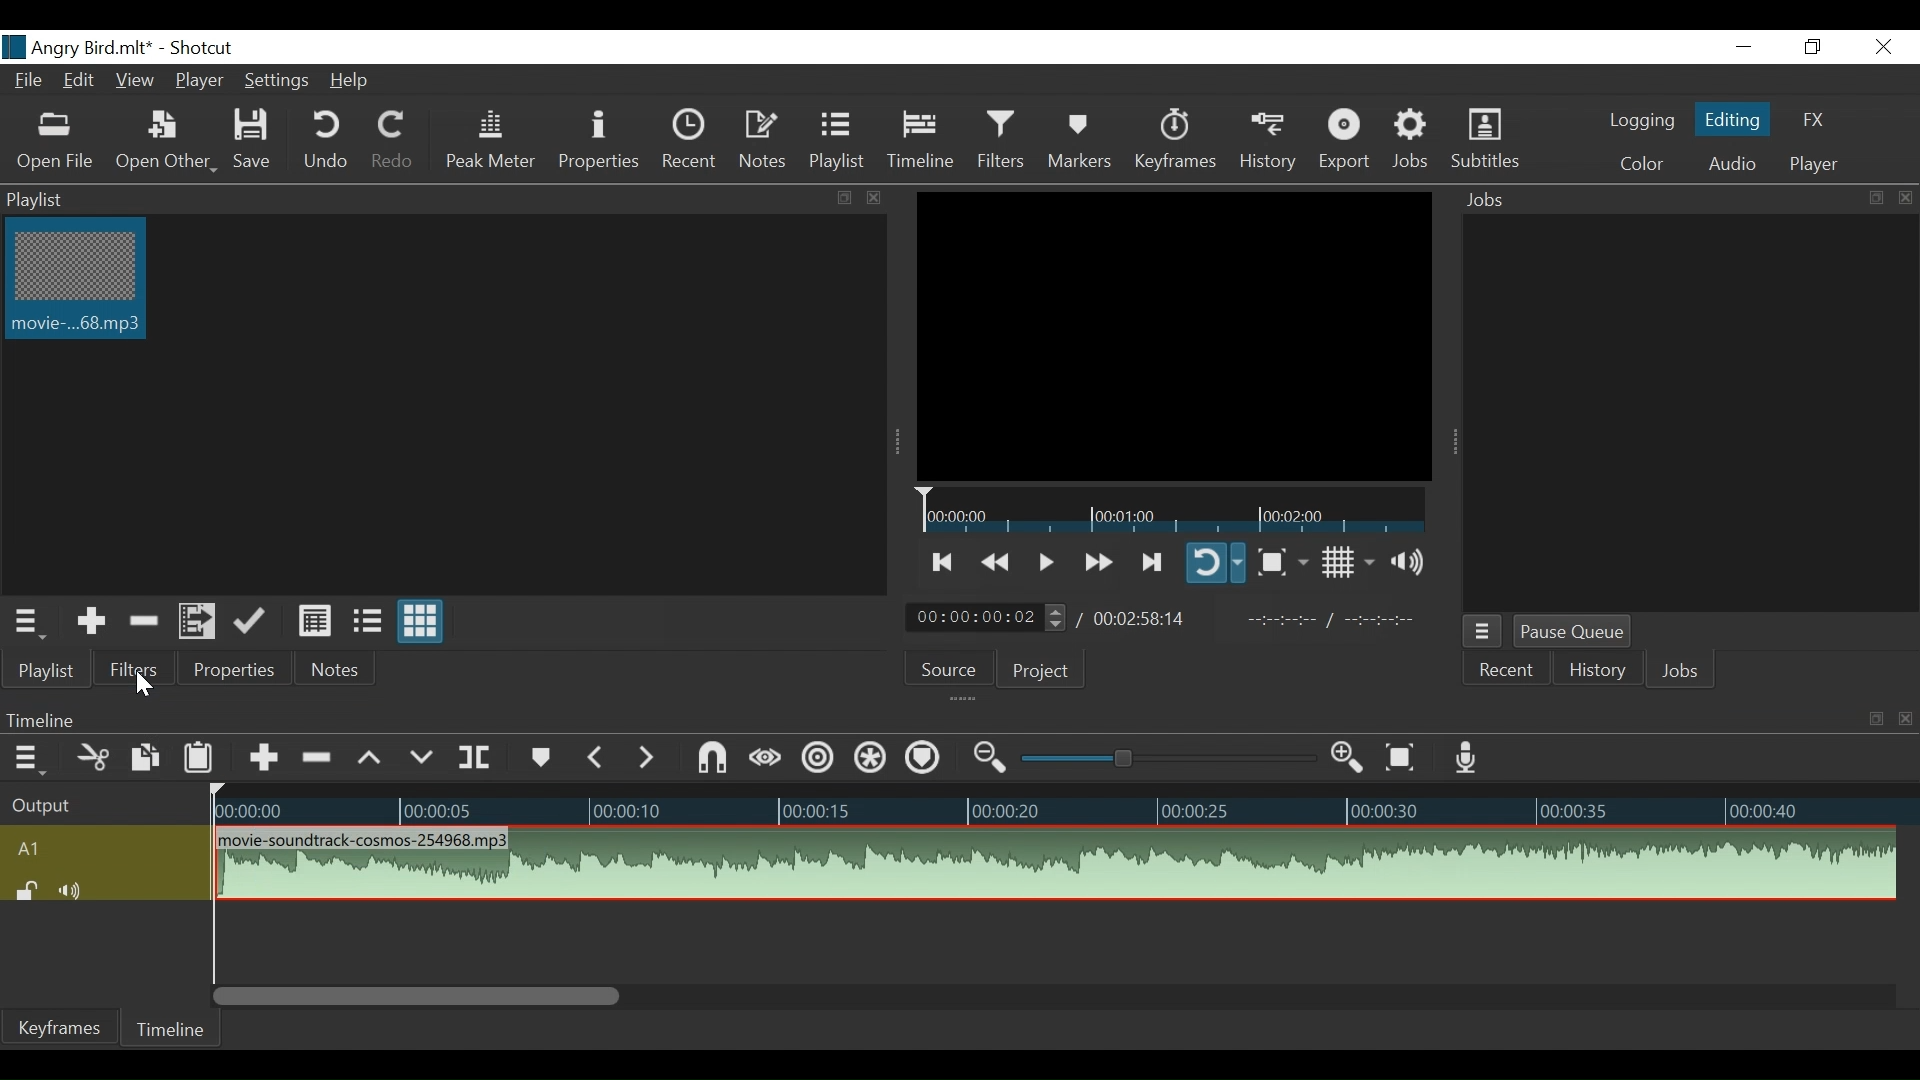 This screenshot has height=1080, width=1920. What do you see at coordinates (1351, 758) in the screenshot?
I see `Zoom timeline in` at bounding box center [1351, 758].